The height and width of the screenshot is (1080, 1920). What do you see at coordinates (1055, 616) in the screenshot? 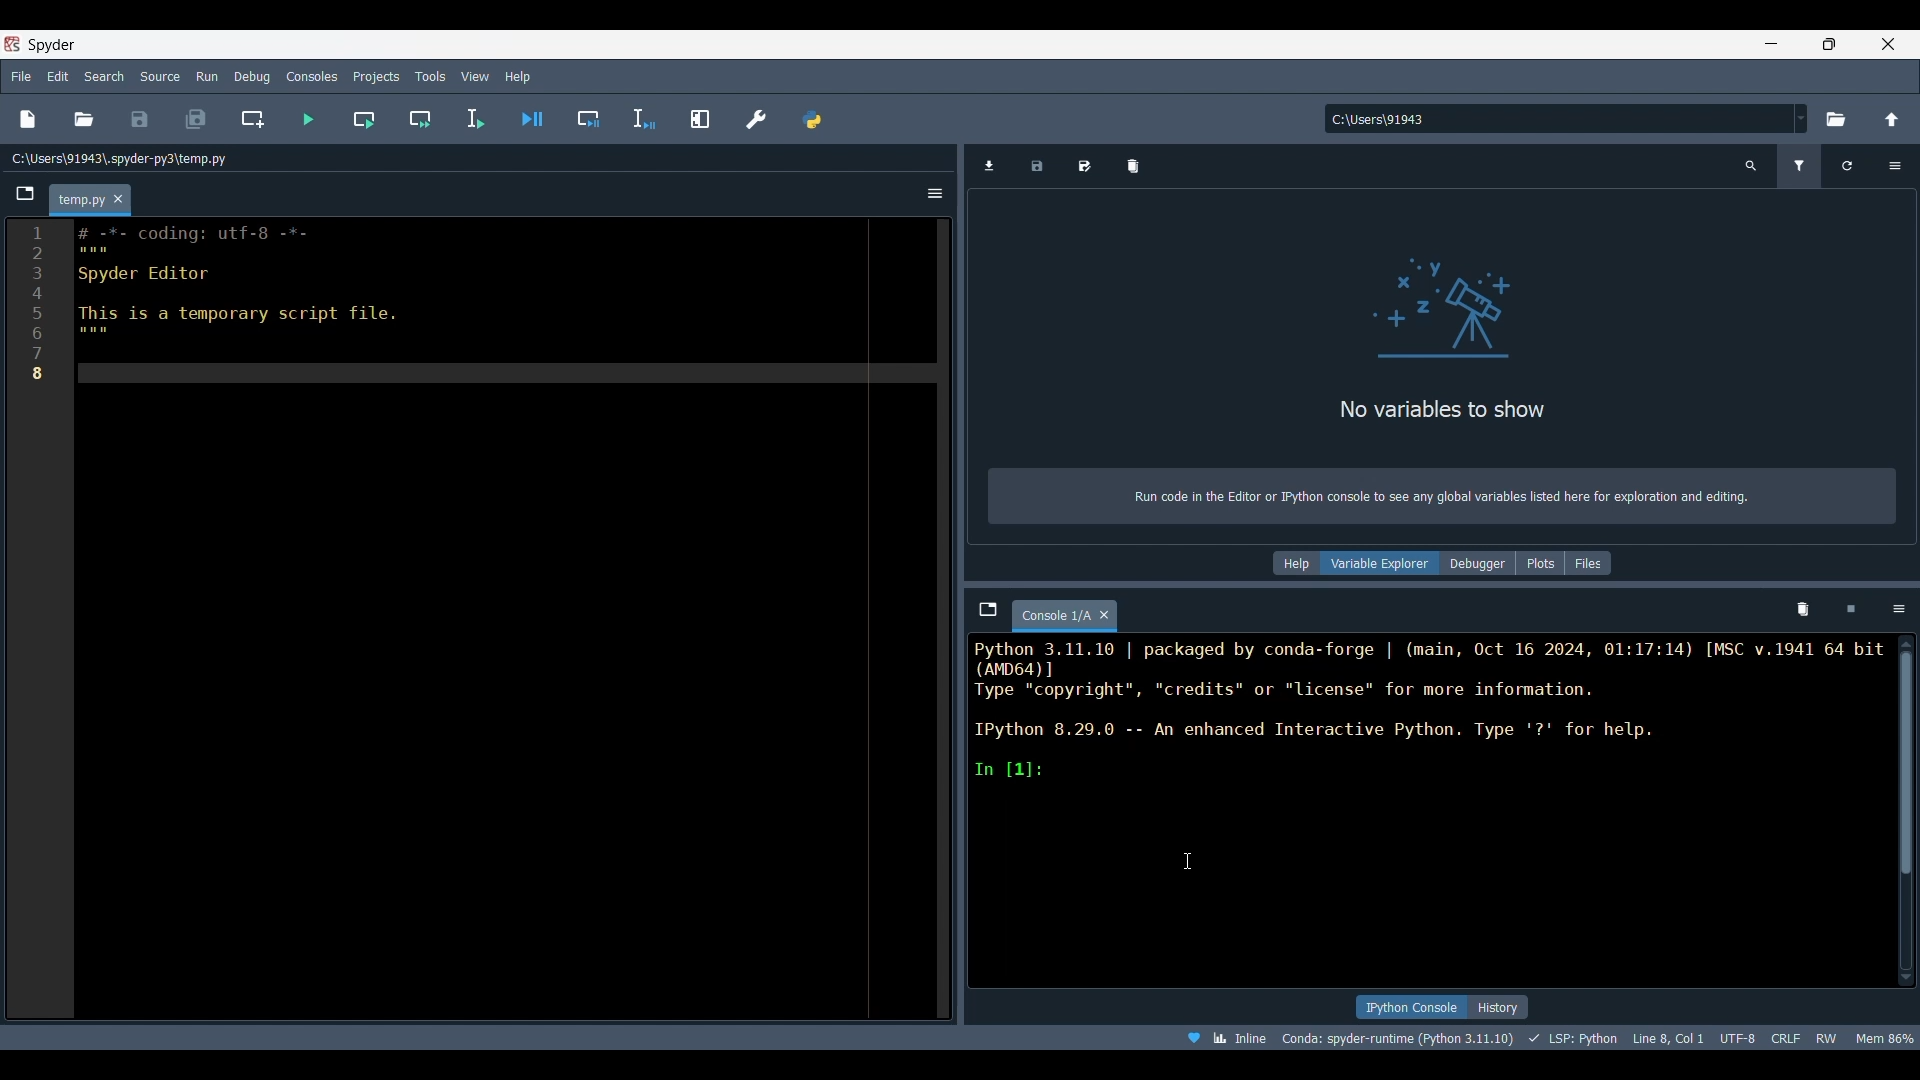
I see `Current tab` at bounding box center [1055, 616].